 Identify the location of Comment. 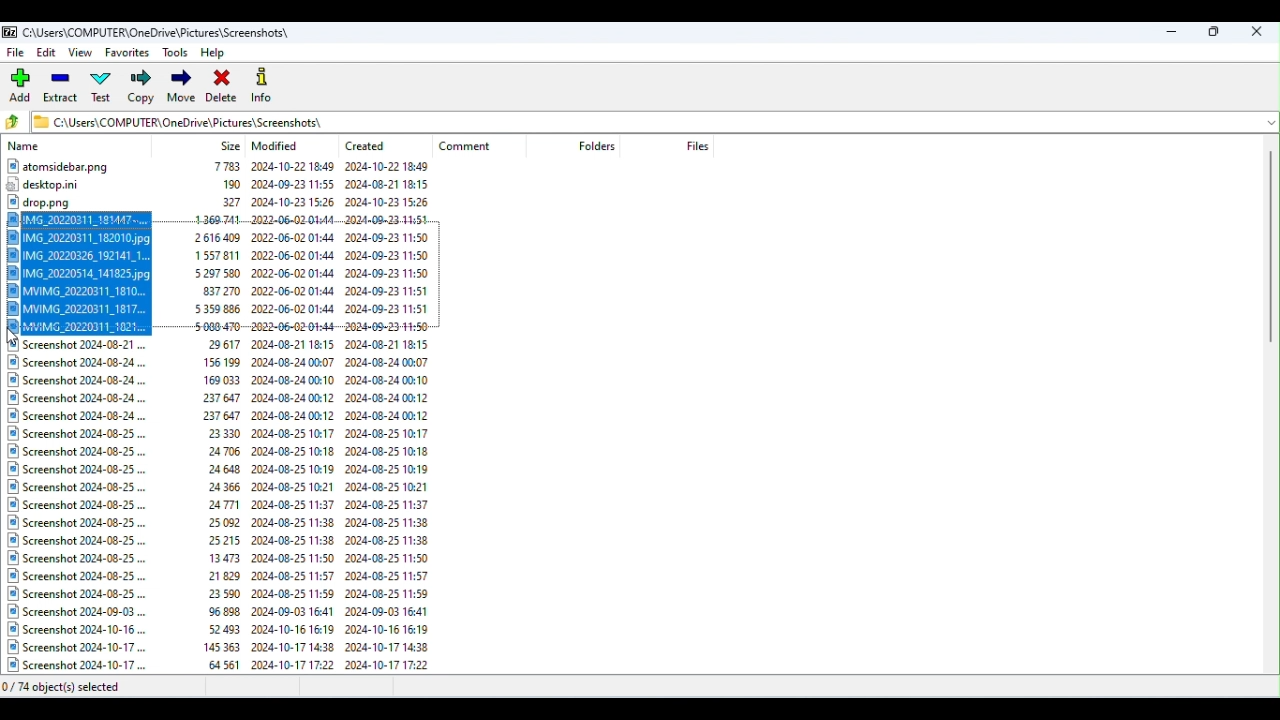
(474, 146).